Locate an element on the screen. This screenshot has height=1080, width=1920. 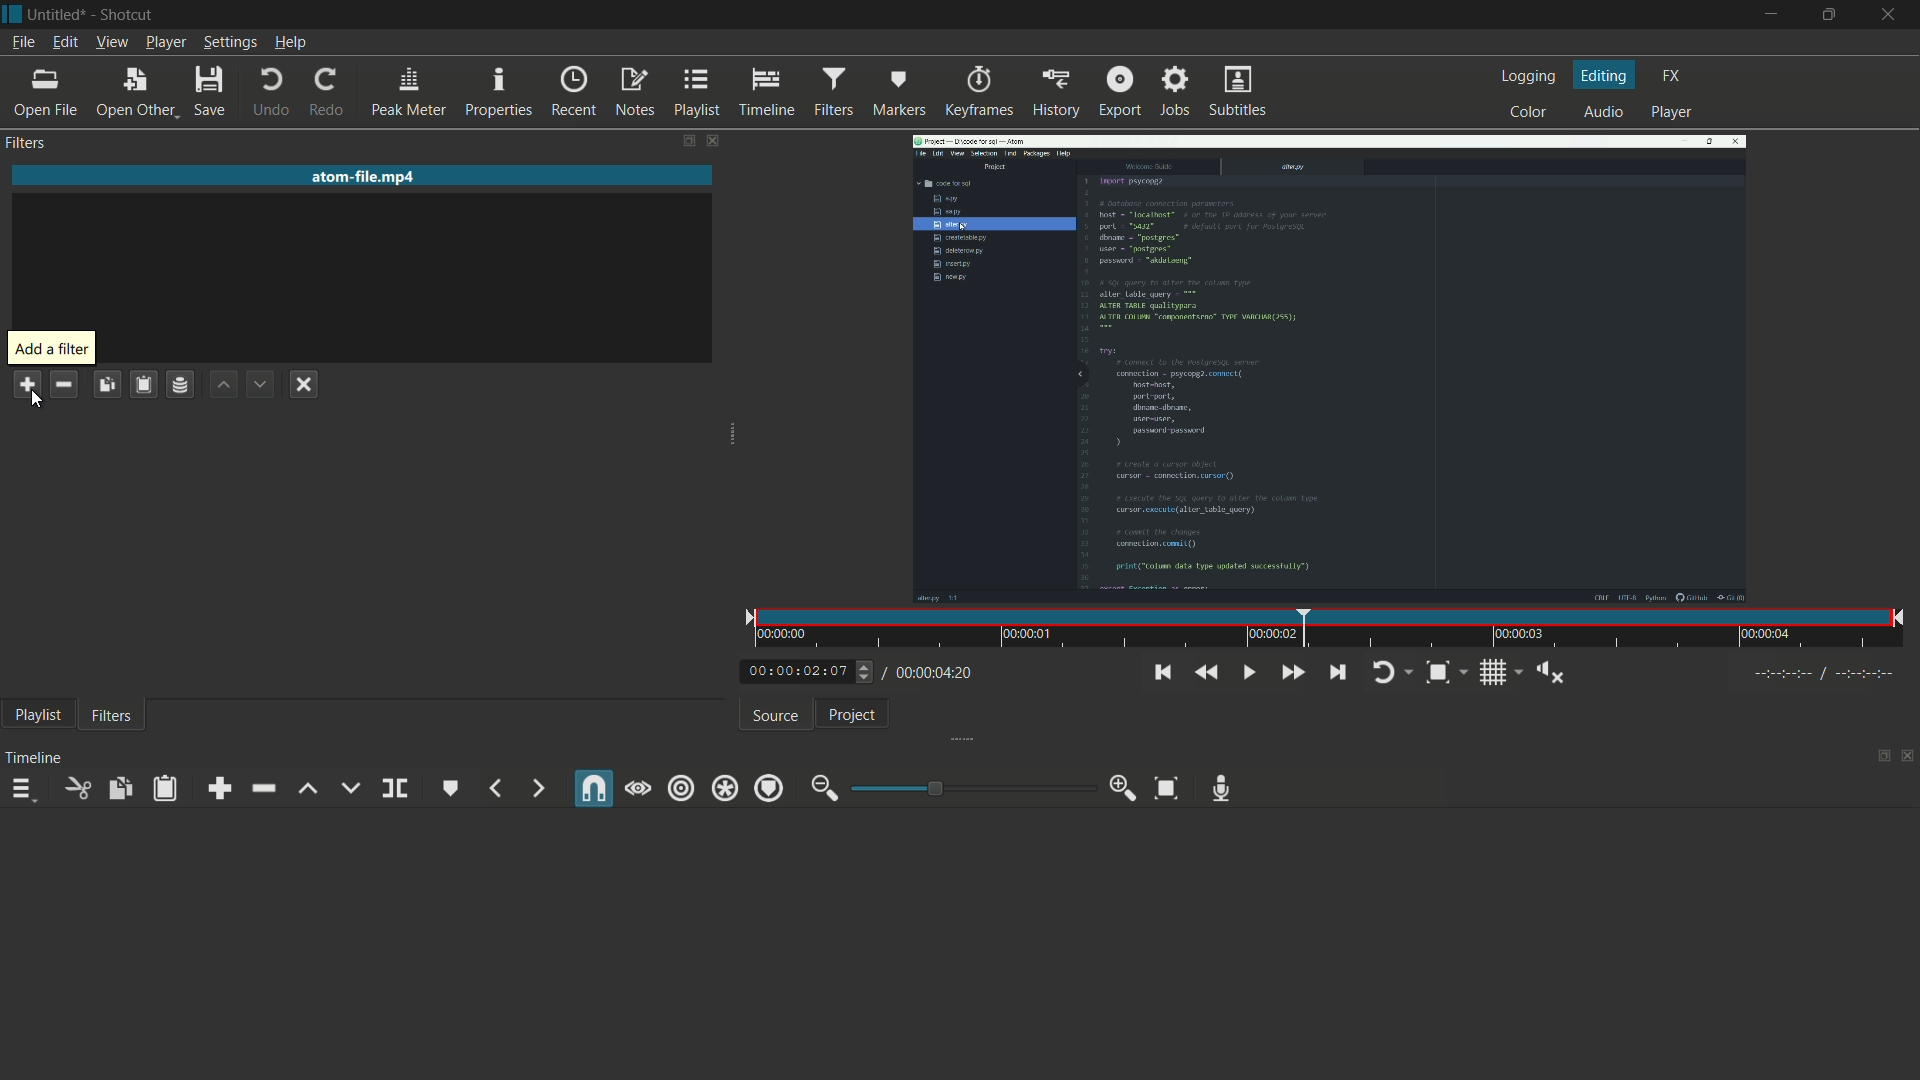
move filter up is located at coordinates (222, 385).